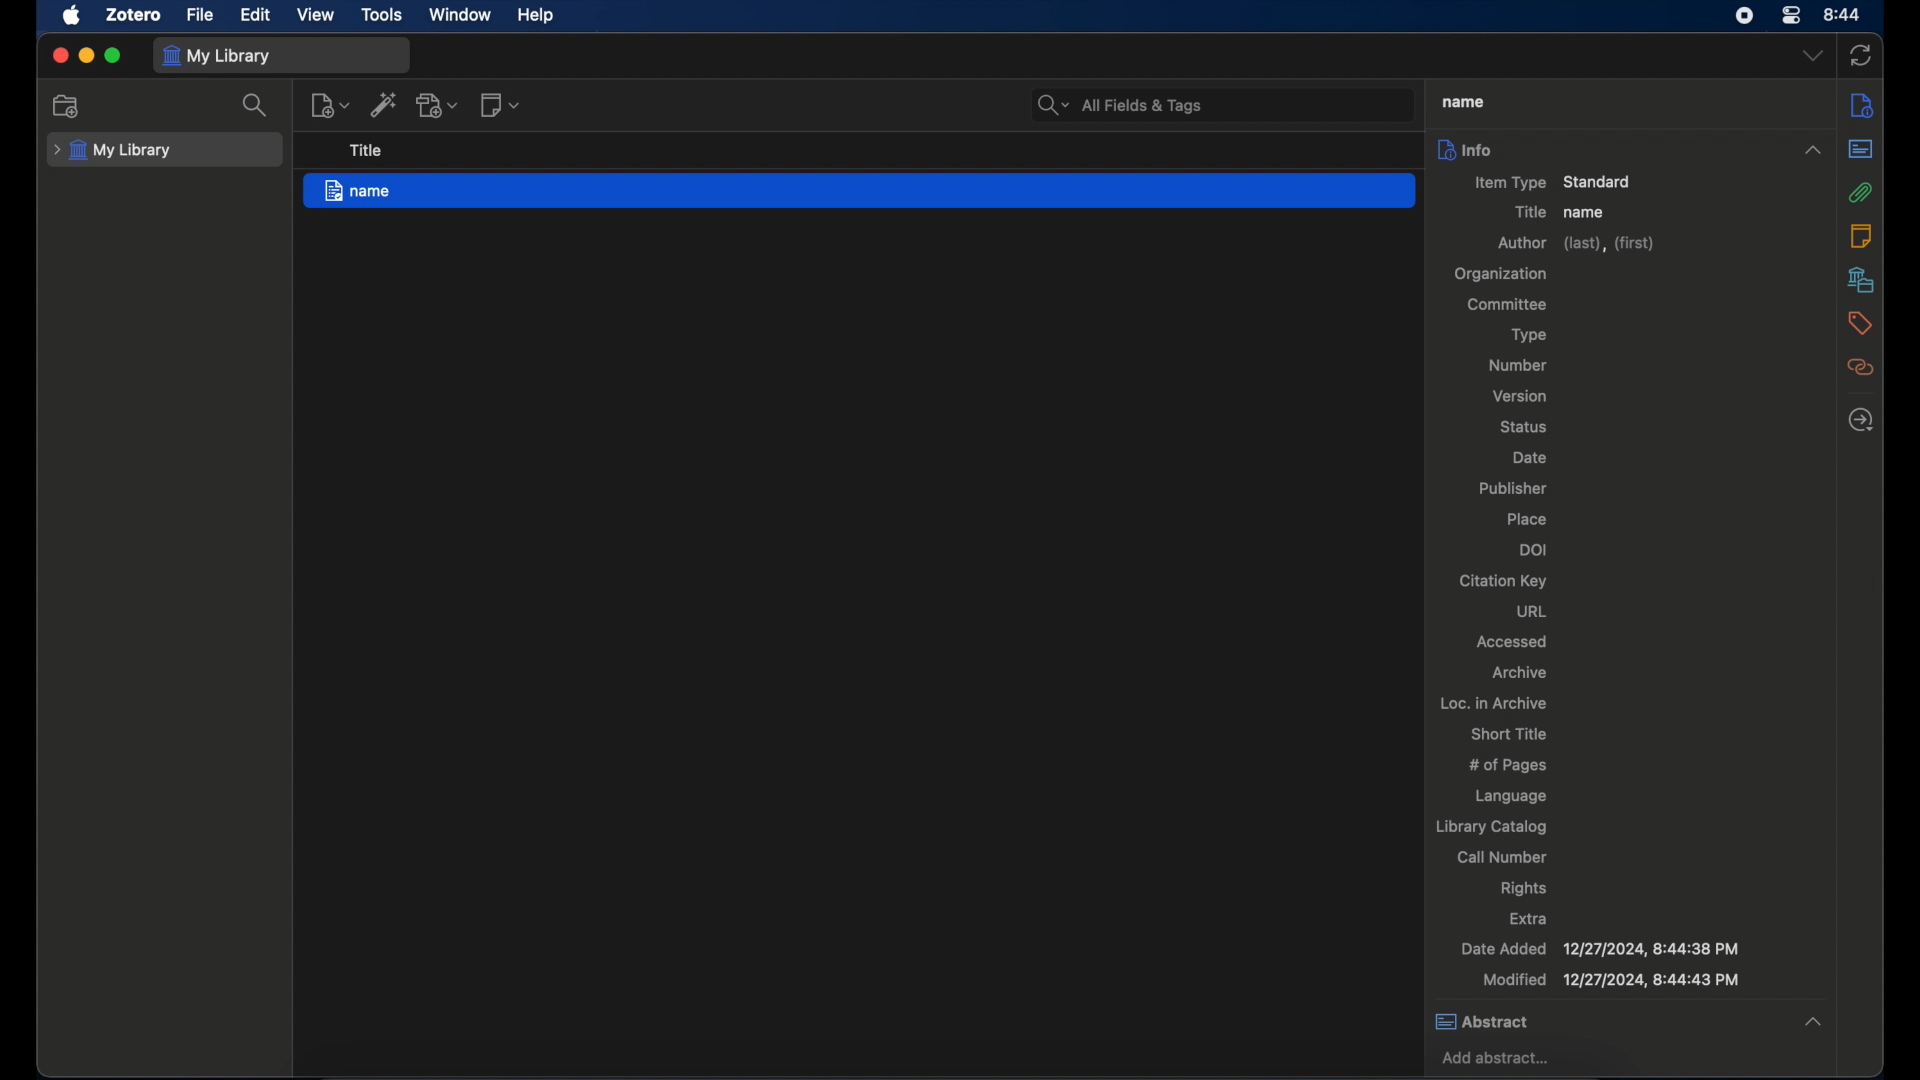  Describe the element at coordinates (1861, 192) in the screenshot. I see `attachments` at that location.